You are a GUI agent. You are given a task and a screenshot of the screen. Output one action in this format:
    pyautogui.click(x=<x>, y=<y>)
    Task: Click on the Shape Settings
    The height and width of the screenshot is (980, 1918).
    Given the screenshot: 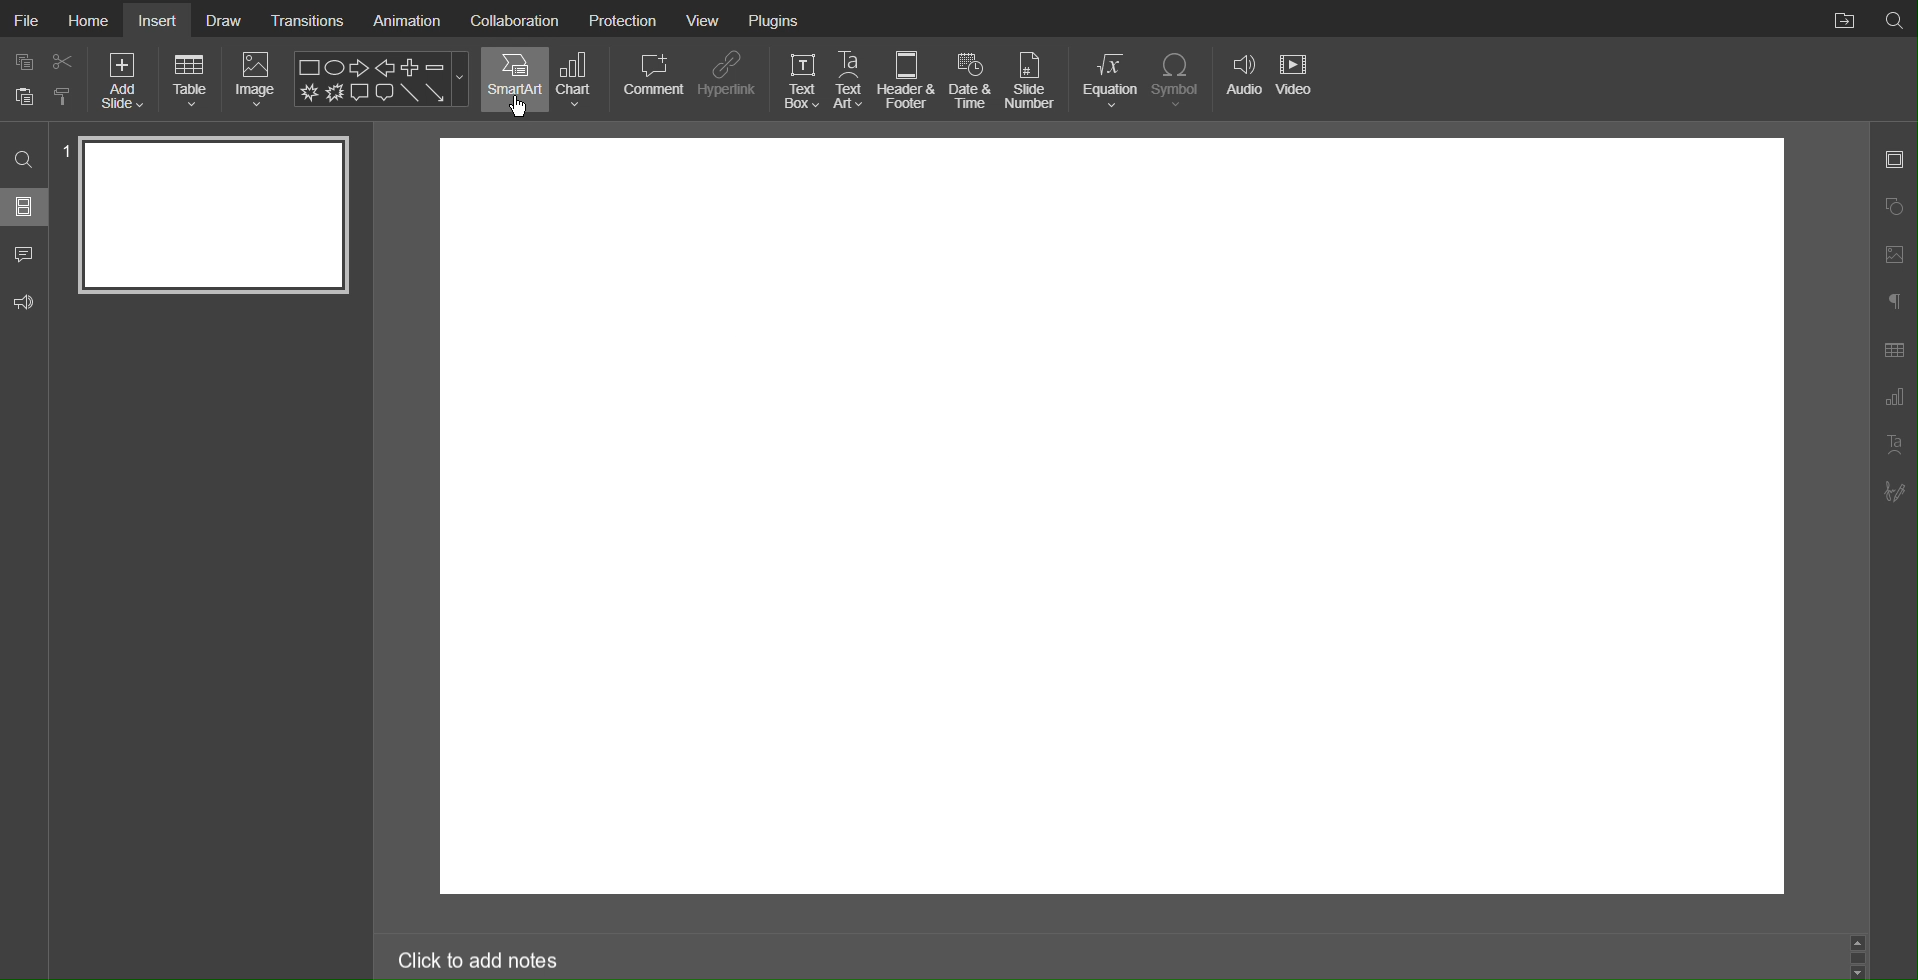 What is the action you would take?
    pyautogui.click(x=1893, y=207)
    